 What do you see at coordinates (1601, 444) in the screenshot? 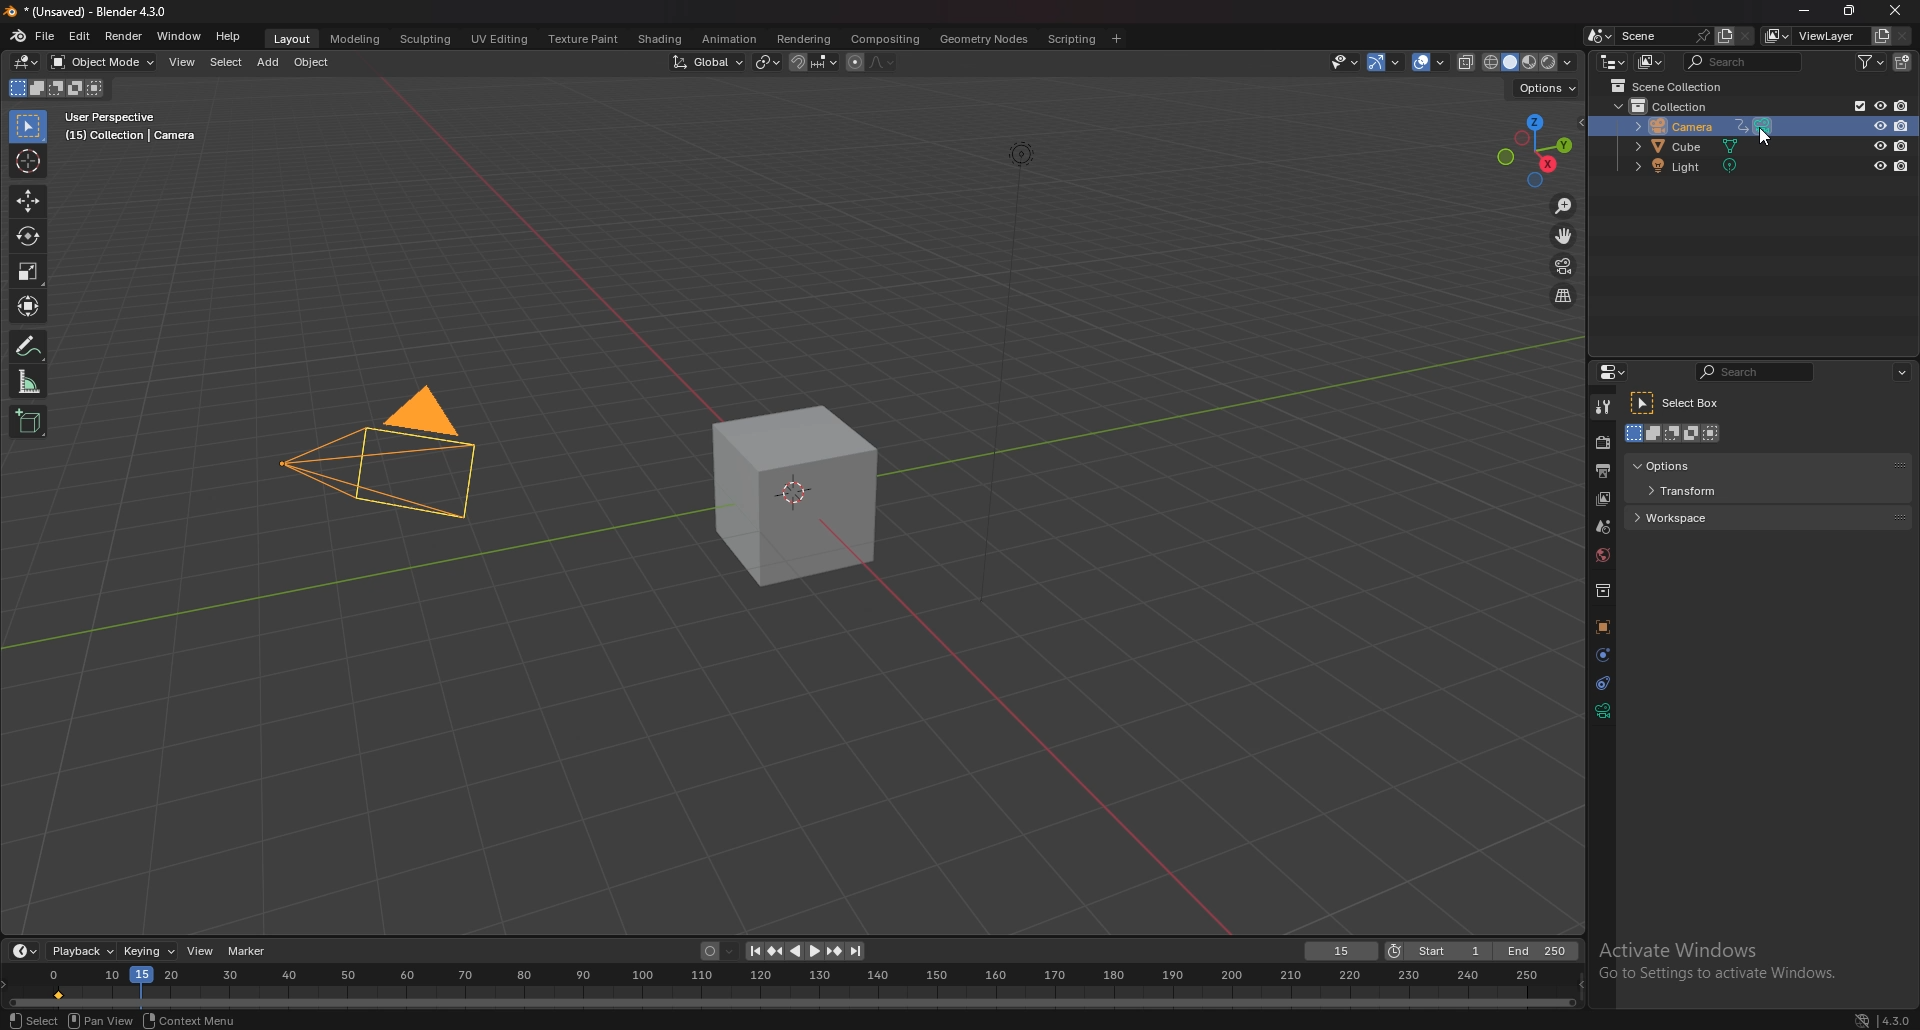
I see `render` at bounding box center [1601, 444].